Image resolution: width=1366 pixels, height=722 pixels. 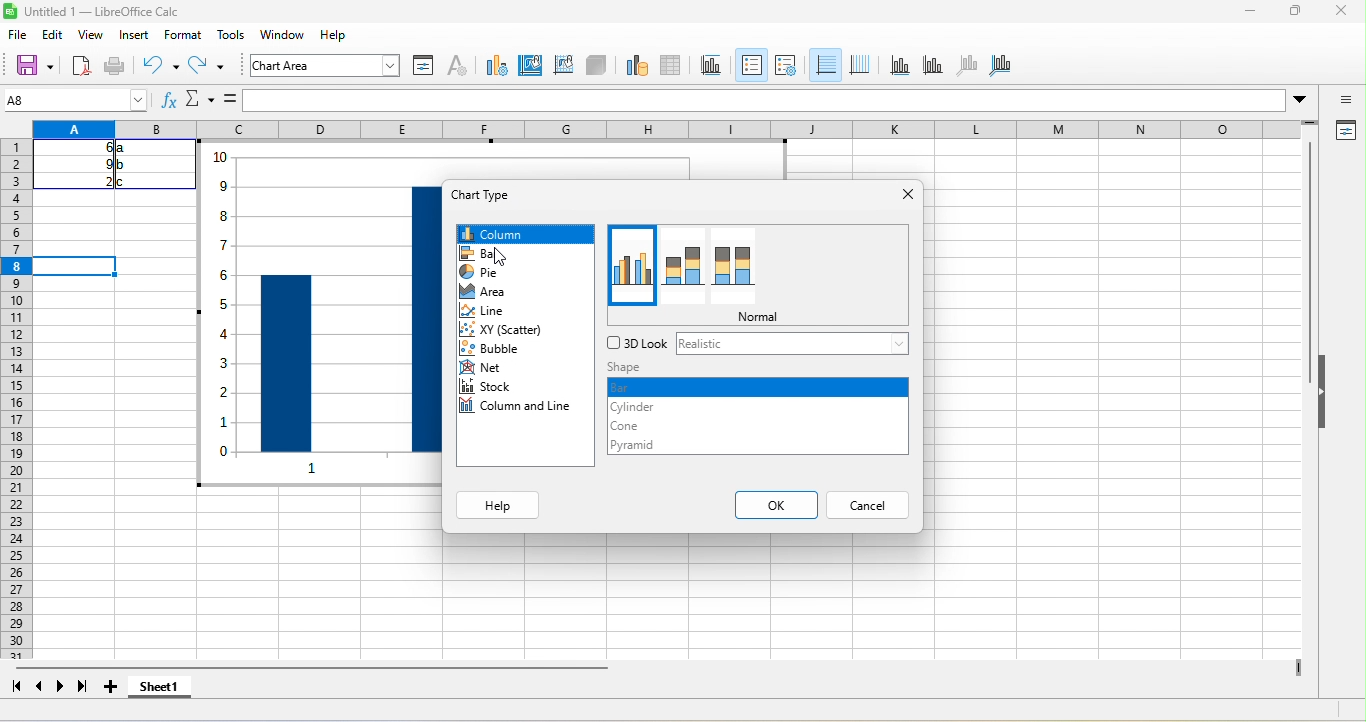 What do you see at coordinates (860, 64) in the screenshot?
I see `legend` at bounding box center [860, 64].